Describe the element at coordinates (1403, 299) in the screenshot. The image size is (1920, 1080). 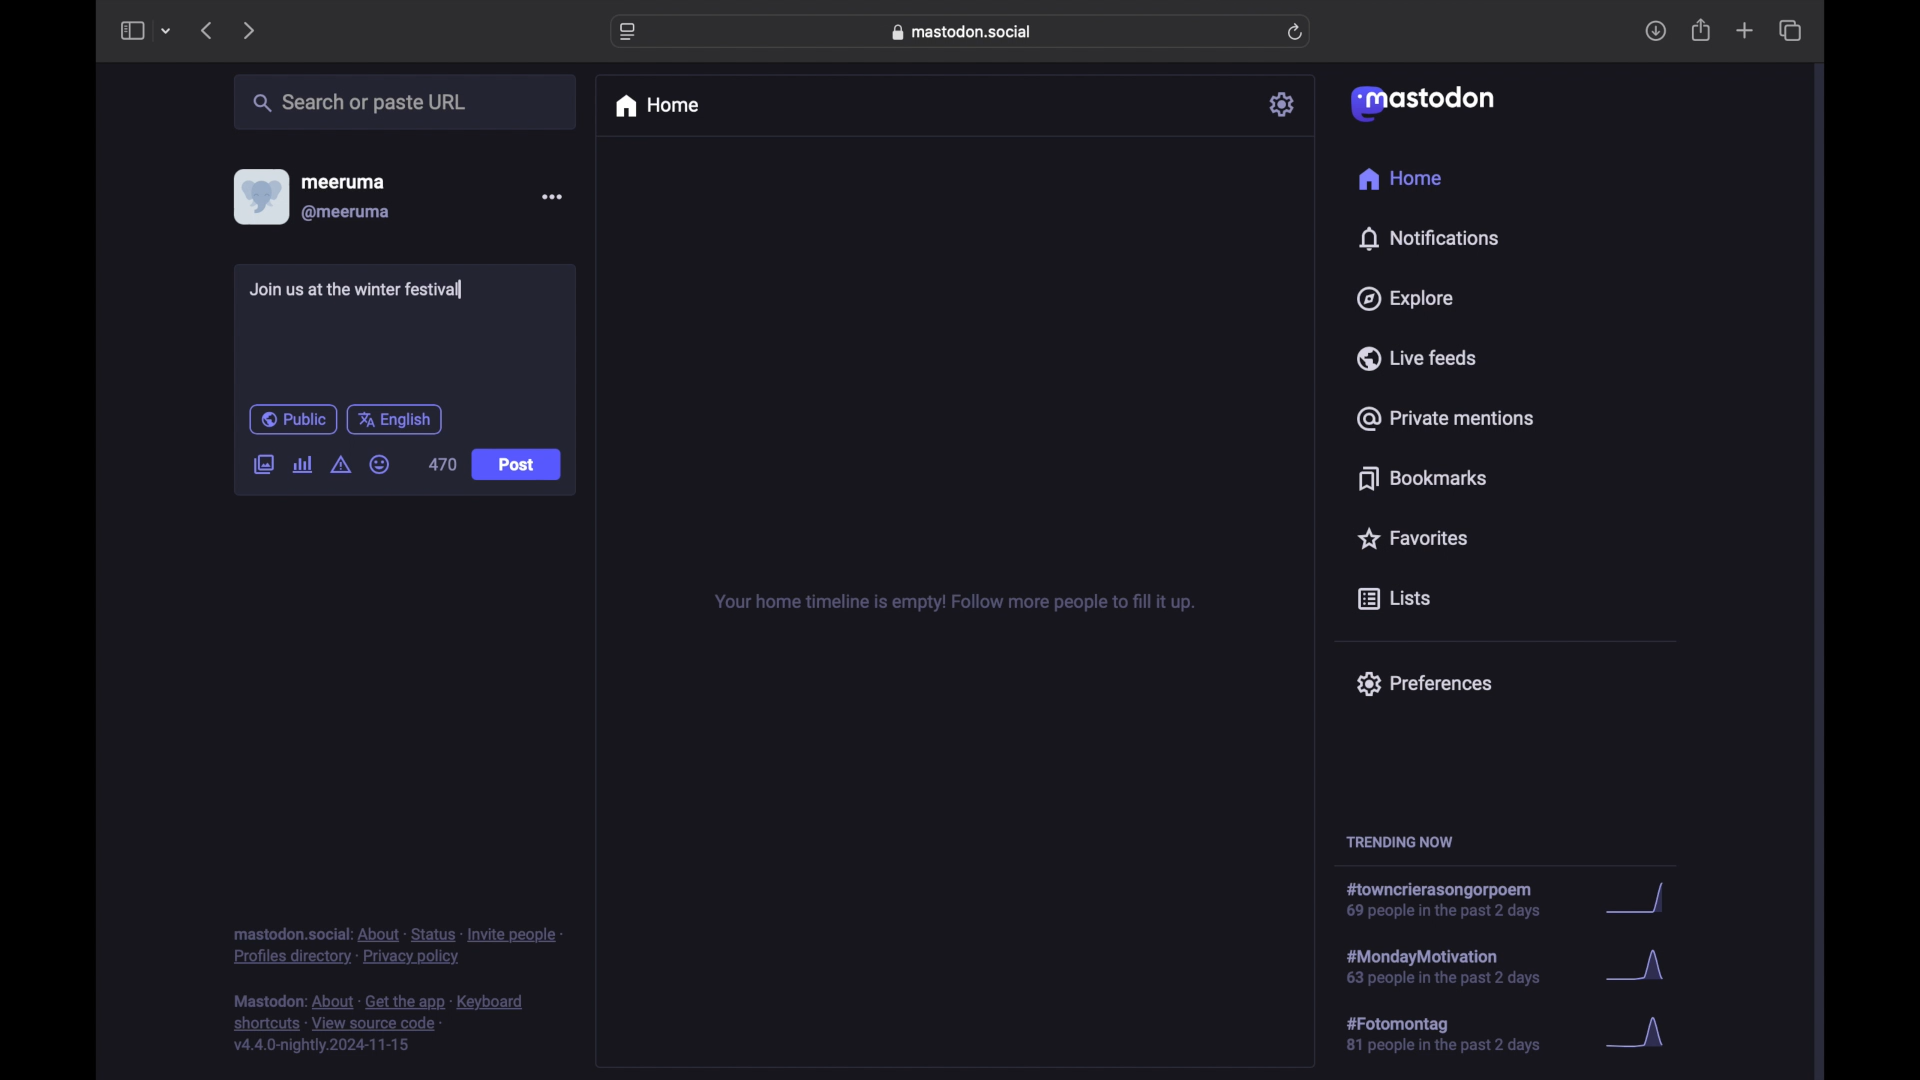
I see `explore` at that location.